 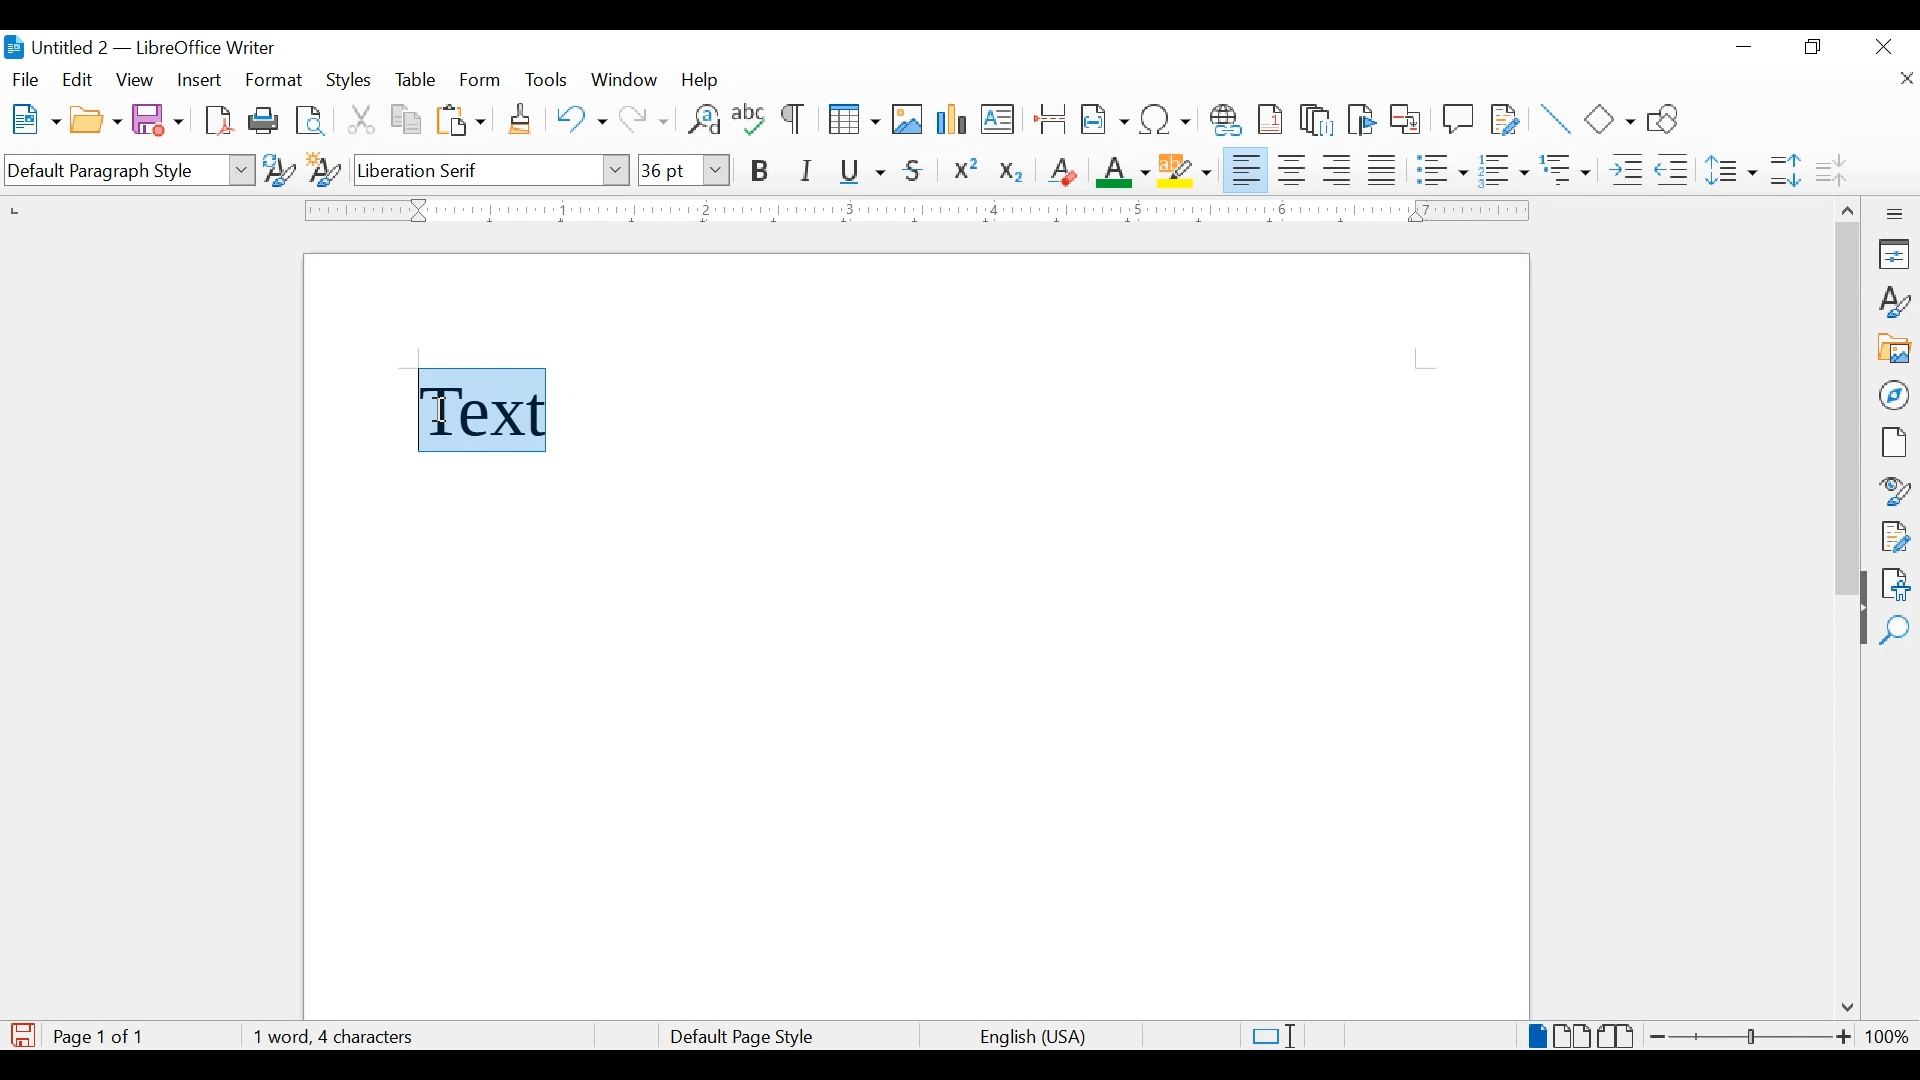 What do you see at coordinates (1746, 47) in the screenshot?
I see `minimize` at bounding box center [1746, 47].